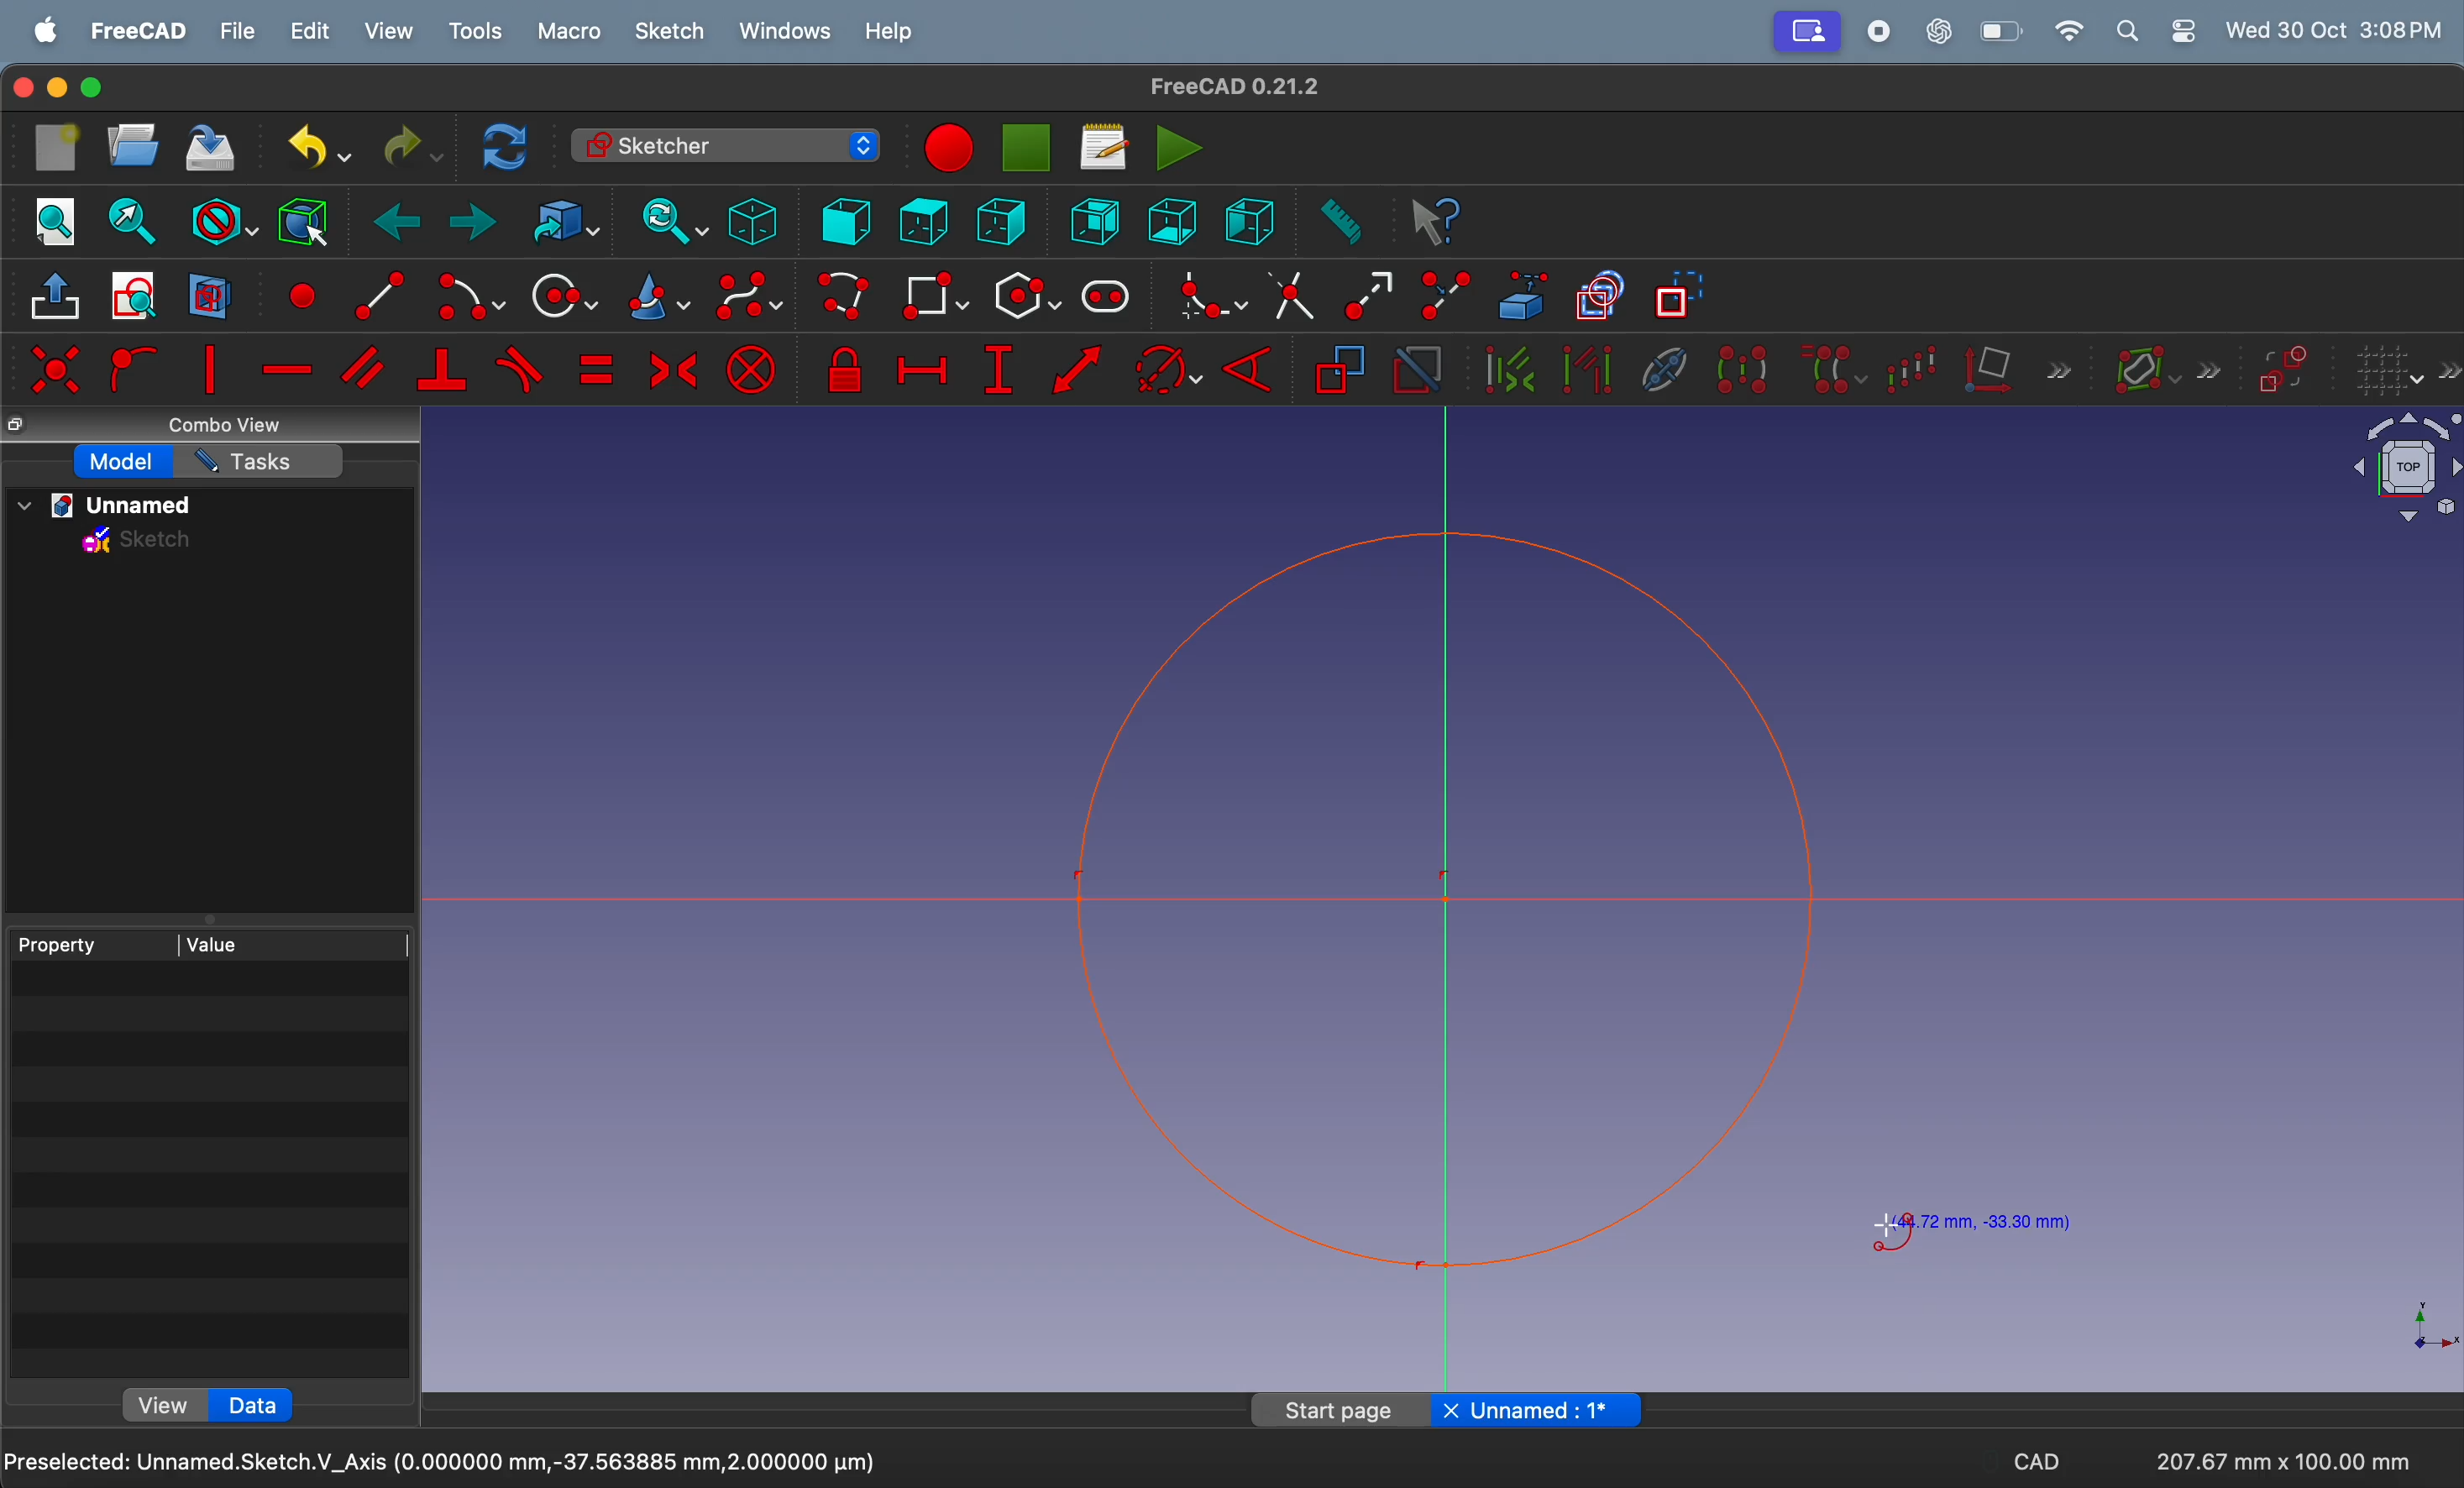 The width and height of the screenshot is (2464, 1488). What do you see at coordinates (407, 147) in the screenshot?
I see `redo` at bounding box center [407, 147].